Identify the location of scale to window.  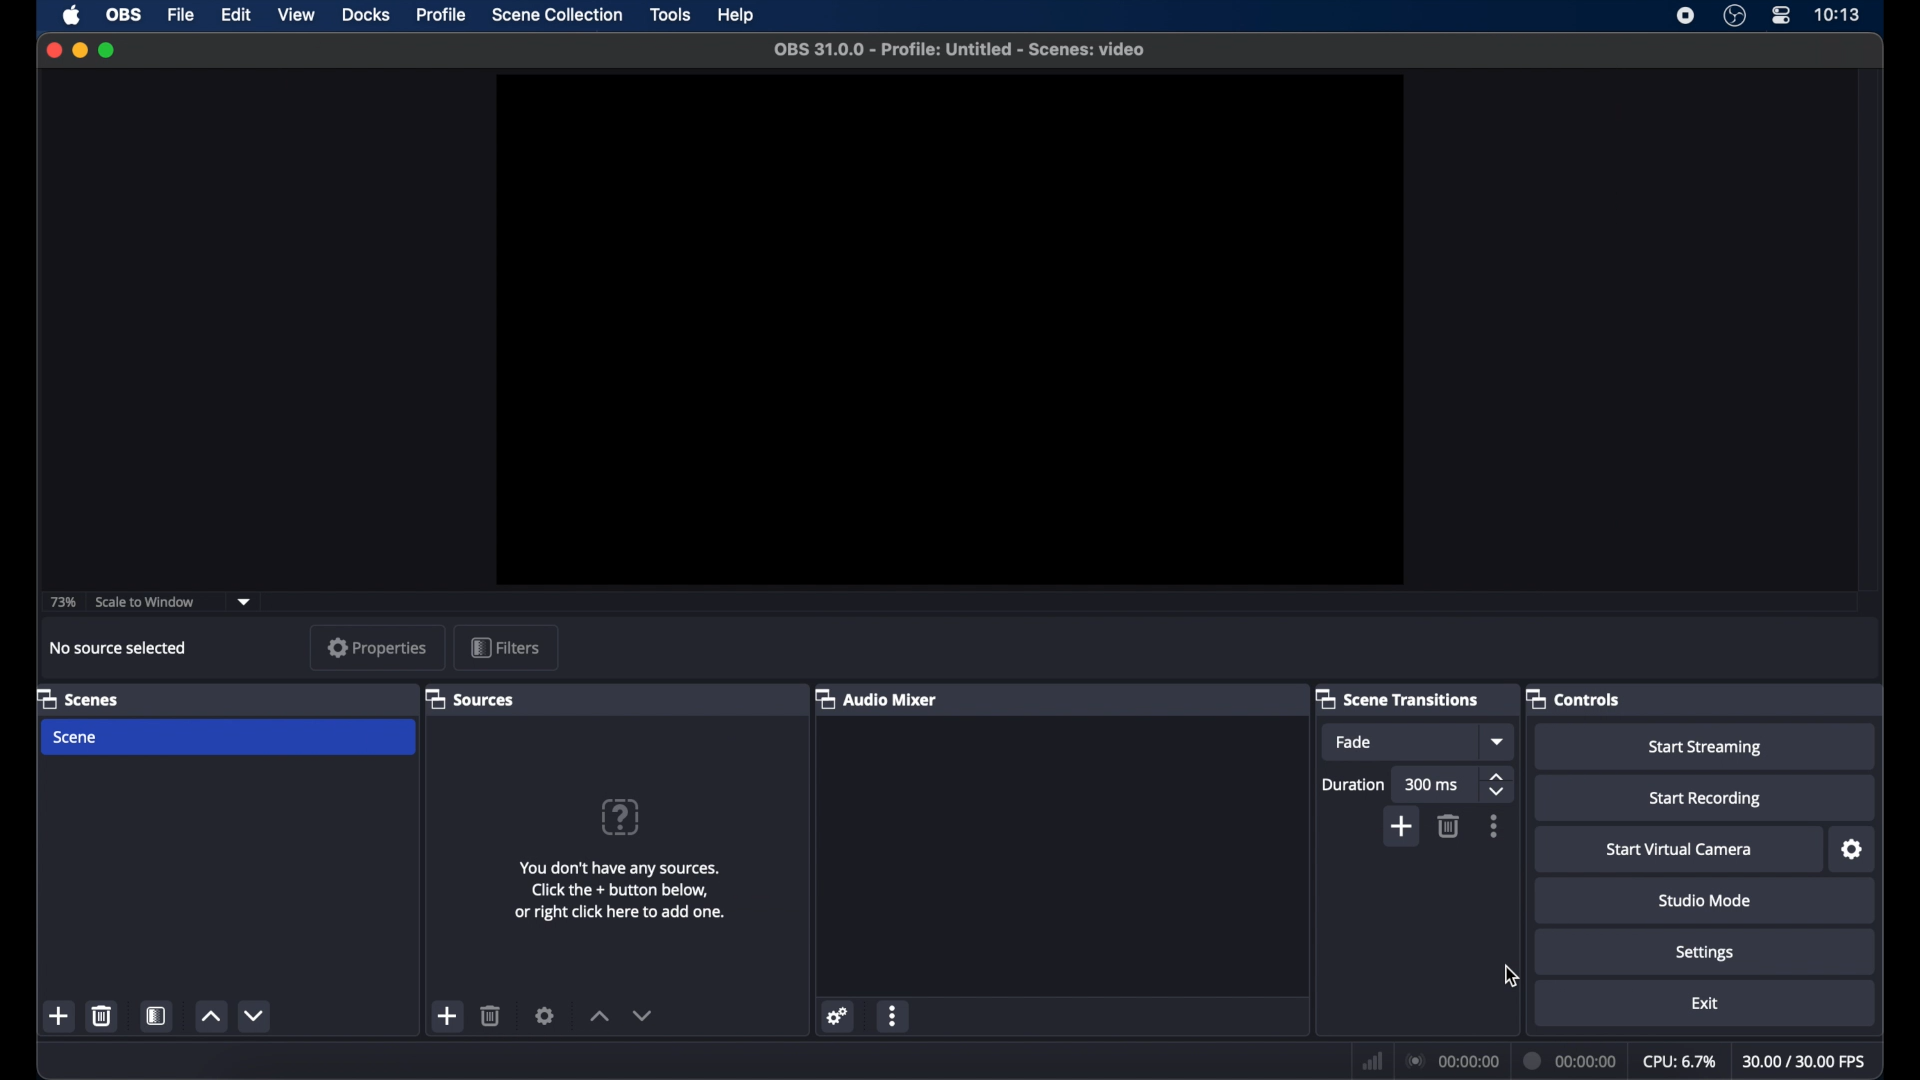
(146, 601).